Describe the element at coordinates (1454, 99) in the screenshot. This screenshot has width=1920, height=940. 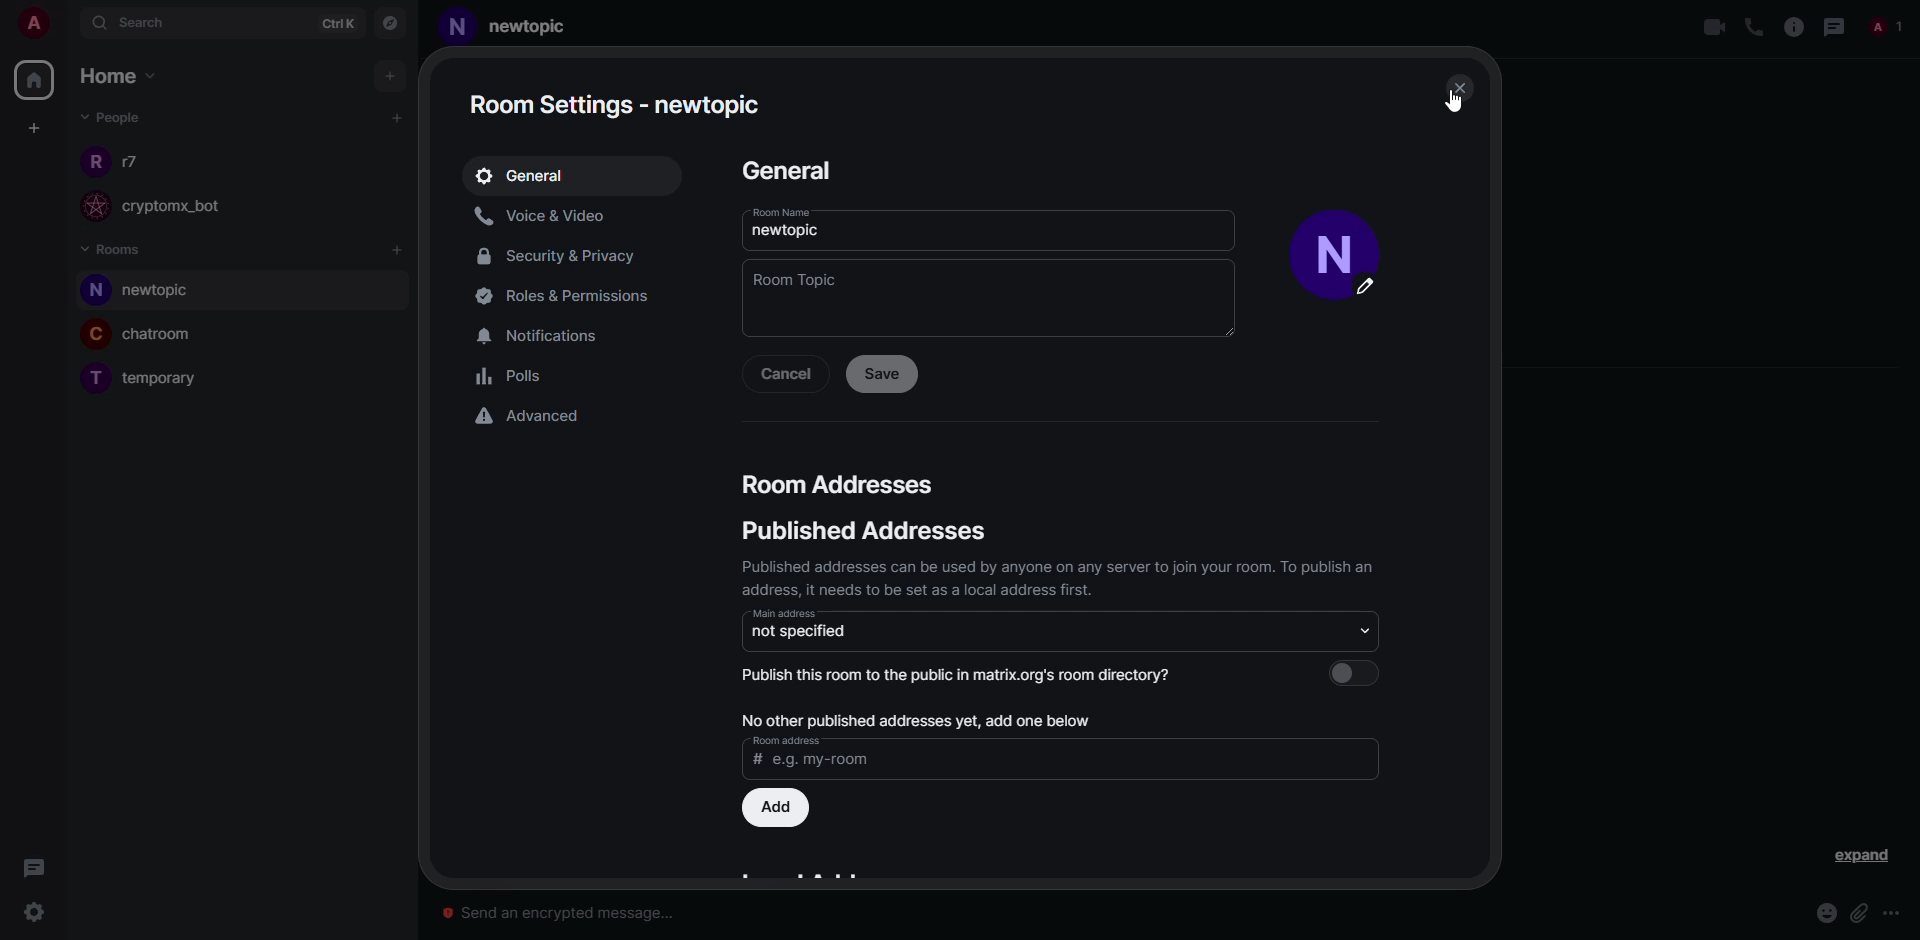
I see `cursor` at that location.